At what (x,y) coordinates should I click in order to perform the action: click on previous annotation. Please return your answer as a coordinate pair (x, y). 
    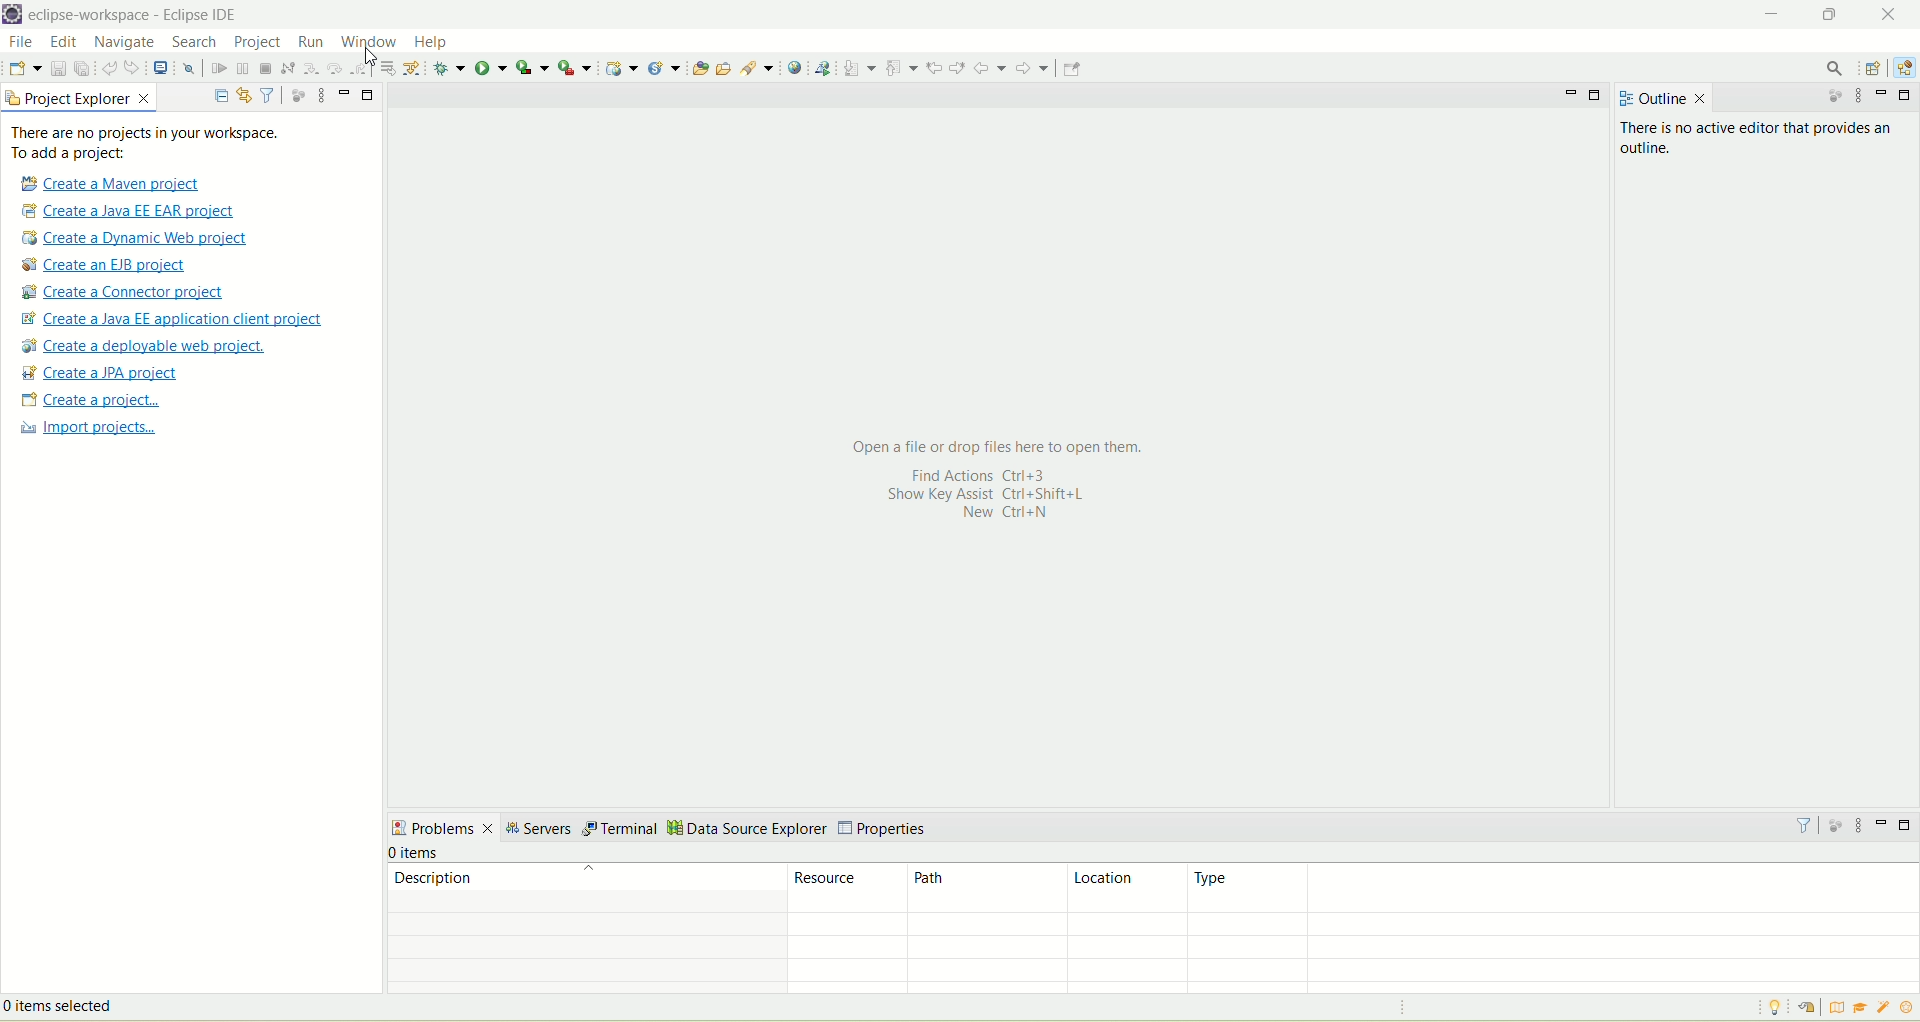
    Looking at the image, I should click on (901, 66).